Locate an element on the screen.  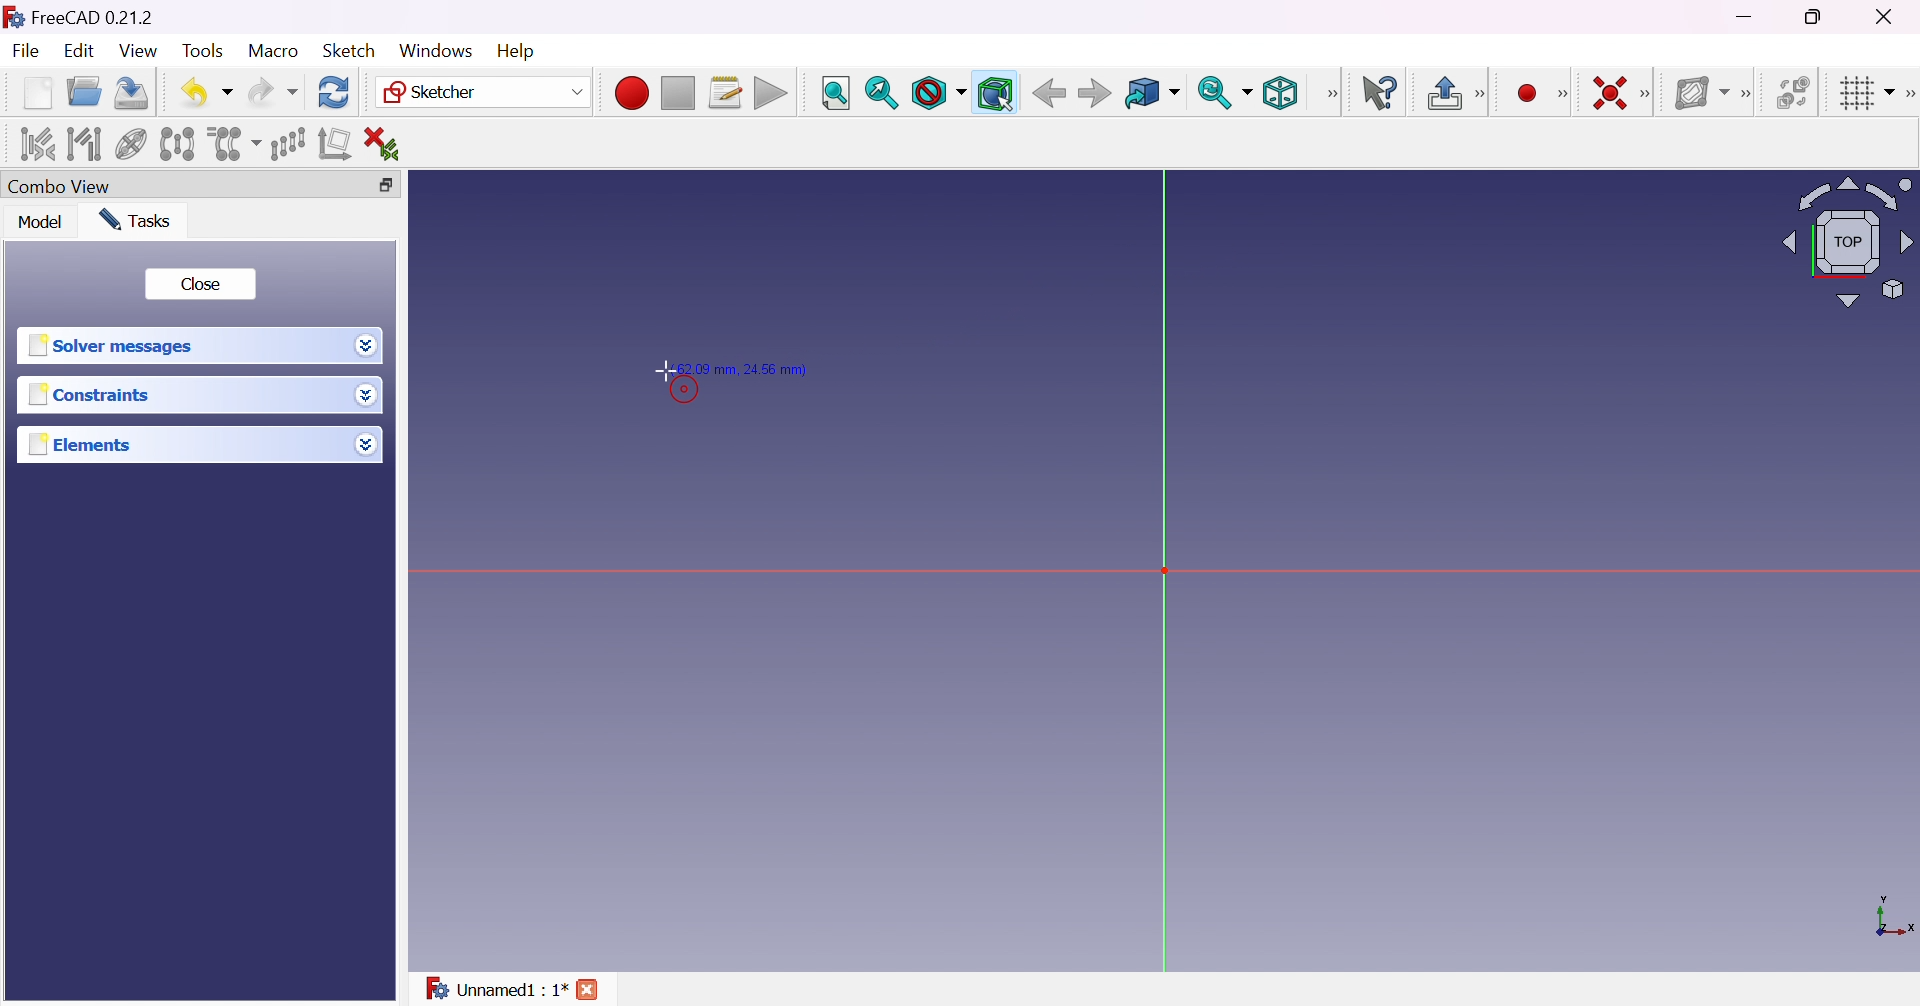
Combo view is located at coordinates (59, 188).